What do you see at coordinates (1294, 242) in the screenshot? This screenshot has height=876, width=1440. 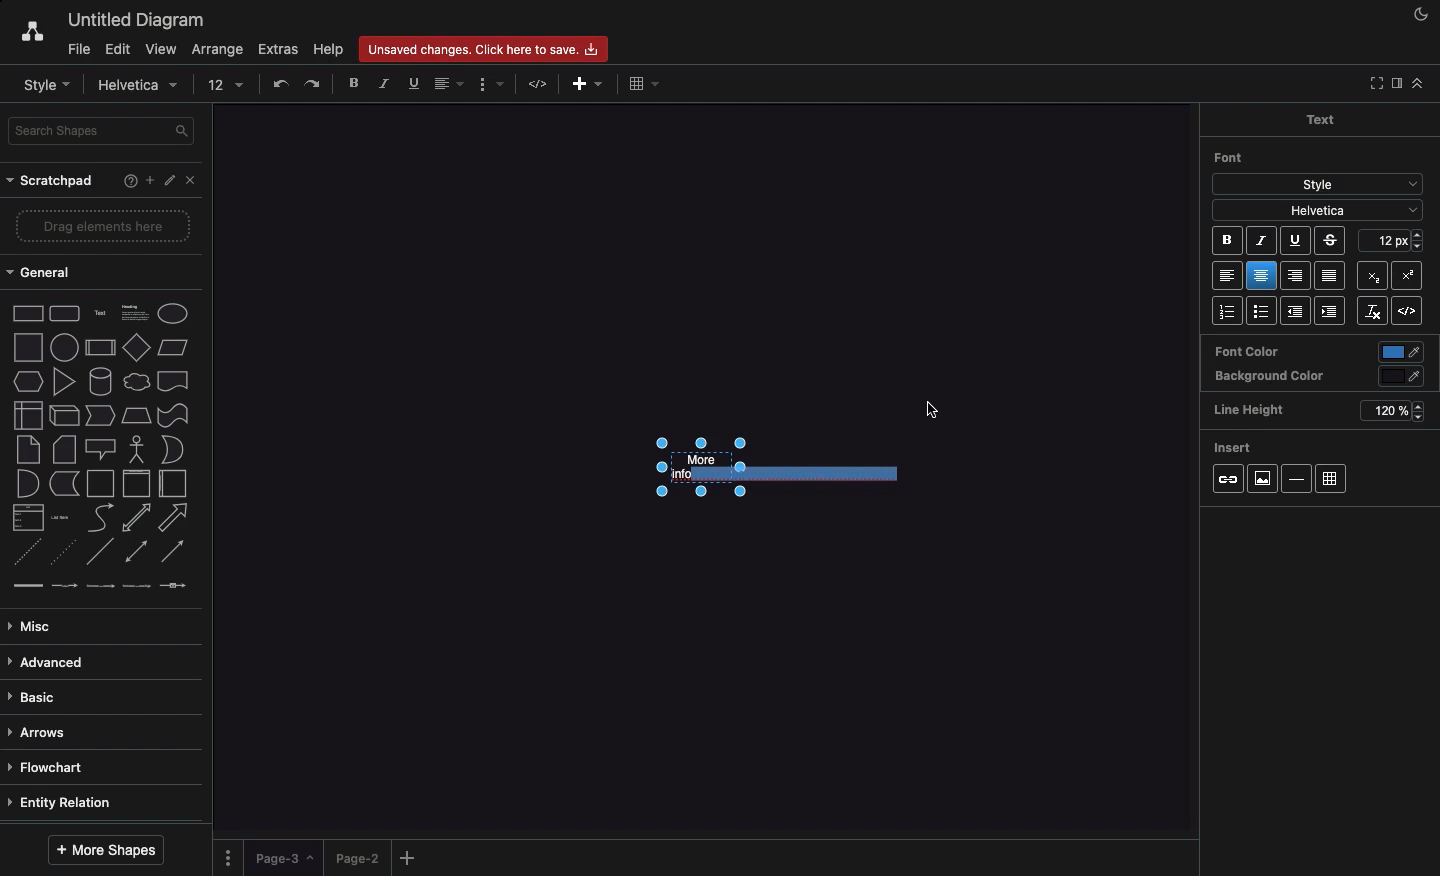 I see `Underline` at bounding box center [1294, 242].